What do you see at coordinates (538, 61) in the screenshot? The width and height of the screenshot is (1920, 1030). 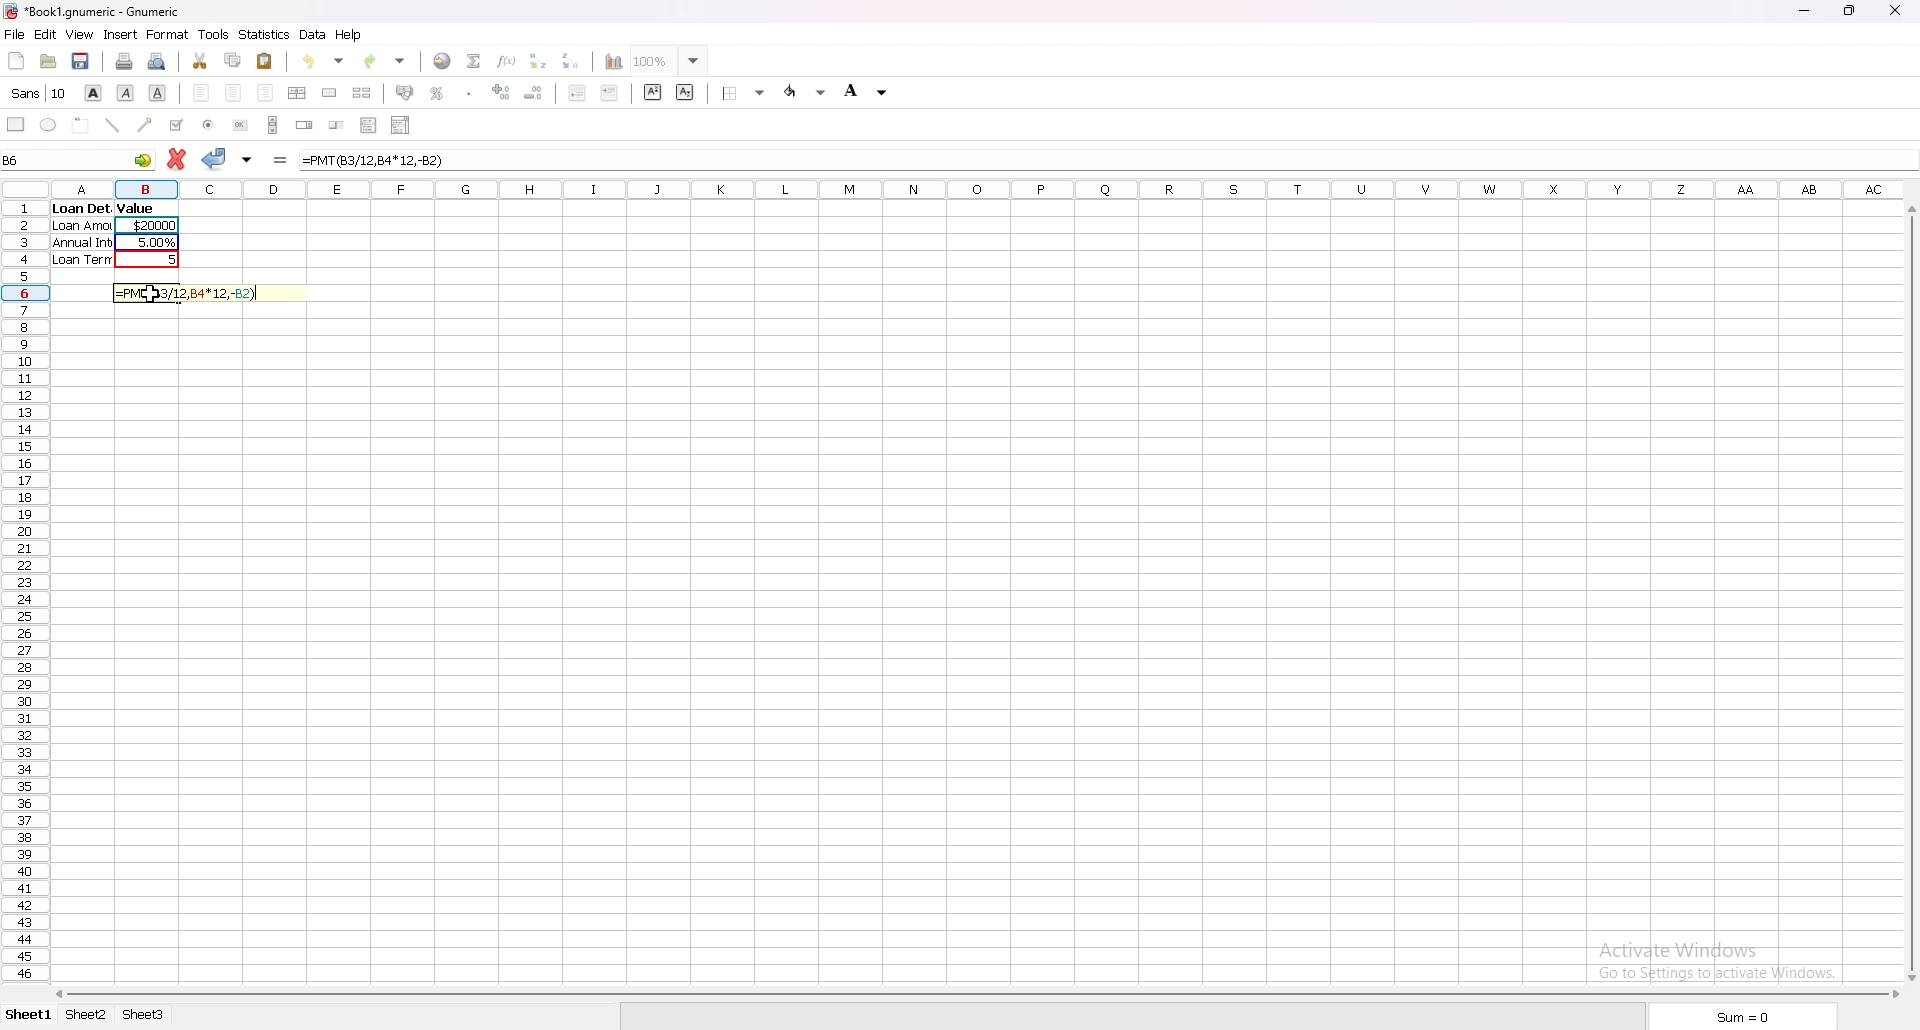 I see `sort ascending` at bounding box center [538, 61].